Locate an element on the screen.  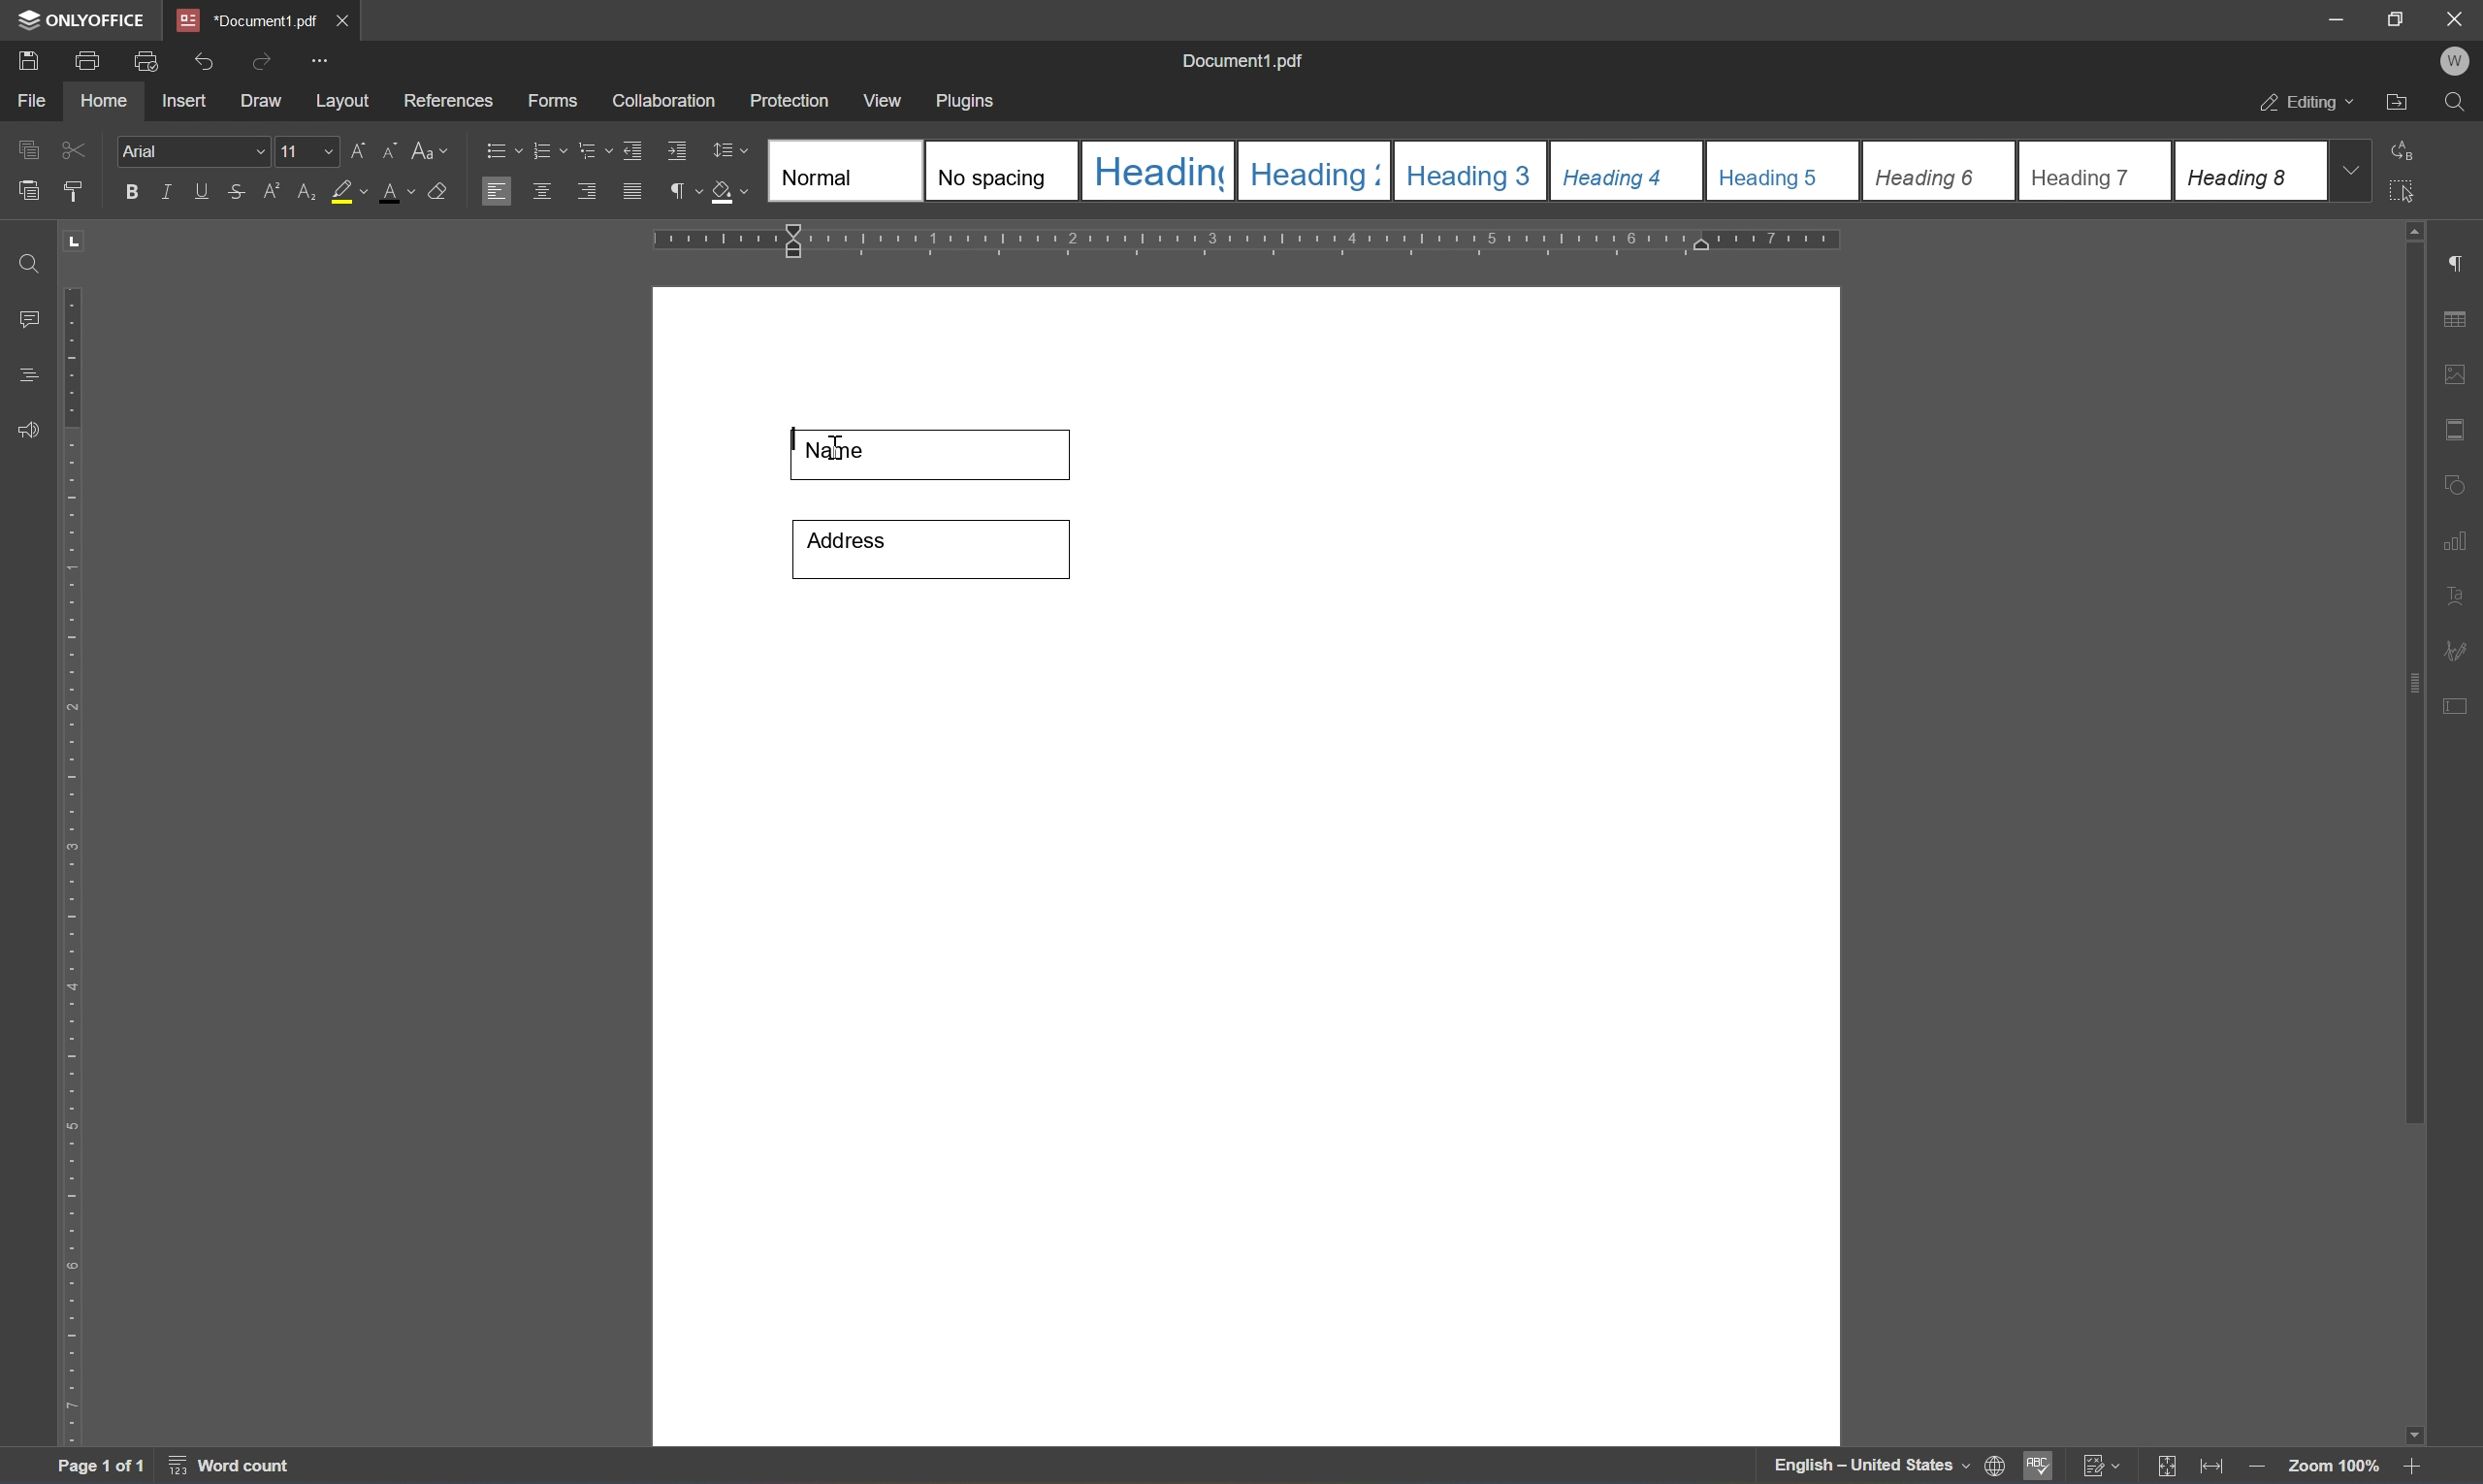
decrease indent is located at coordinates (633, 149).